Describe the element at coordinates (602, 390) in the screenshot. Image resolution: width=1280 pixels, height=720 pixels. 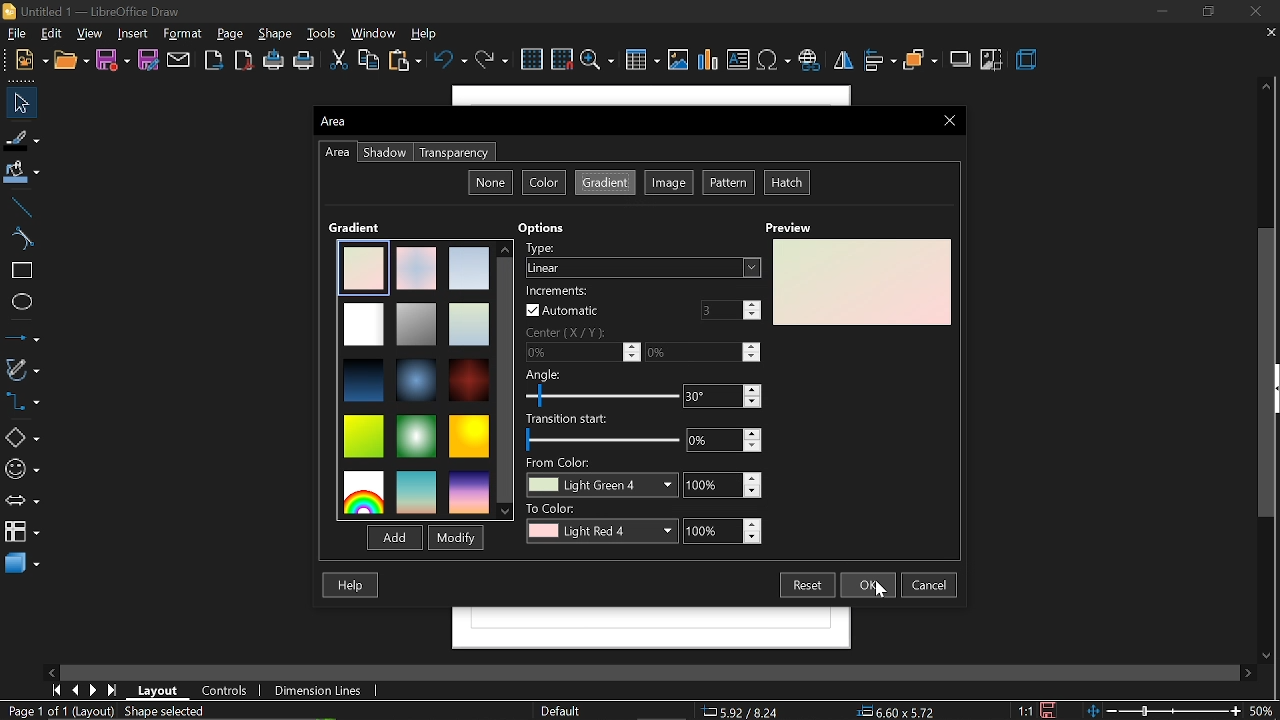
I see `angle bar` at that location.